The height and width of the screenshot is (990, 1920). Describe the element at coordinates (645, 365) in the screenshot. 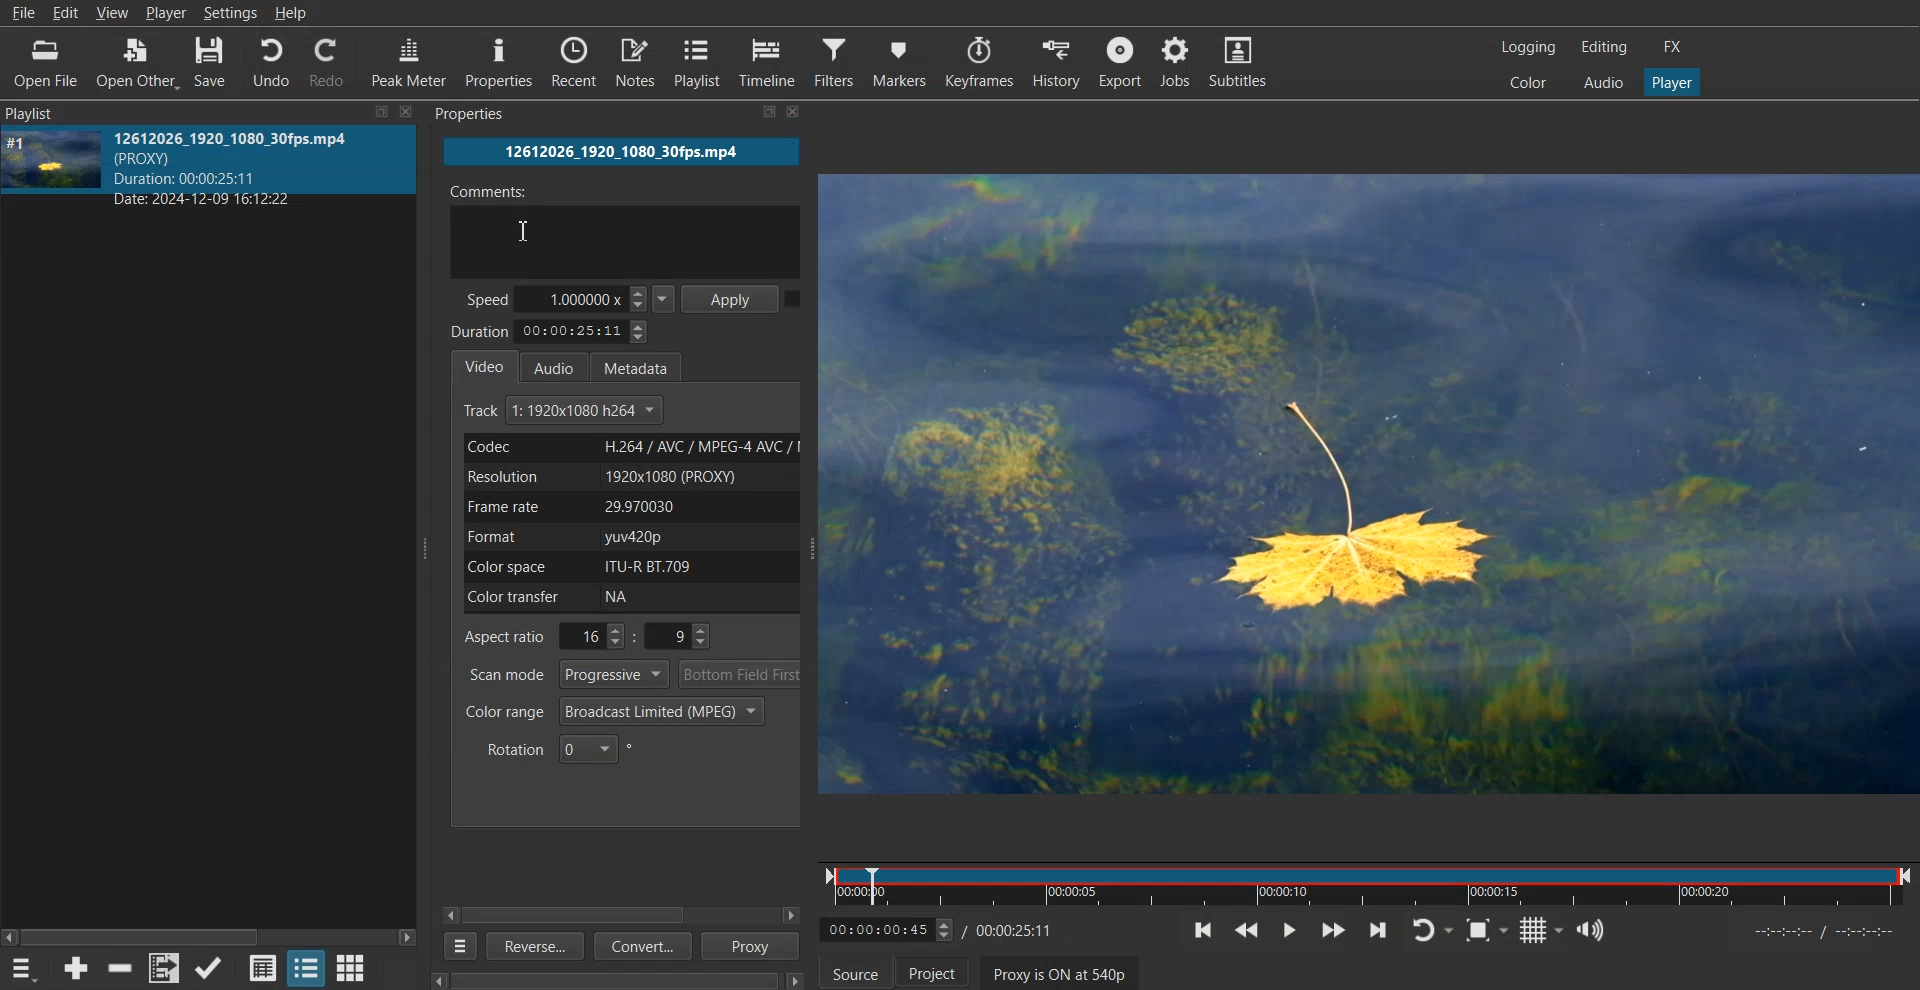

I see `Metadata` at that location.